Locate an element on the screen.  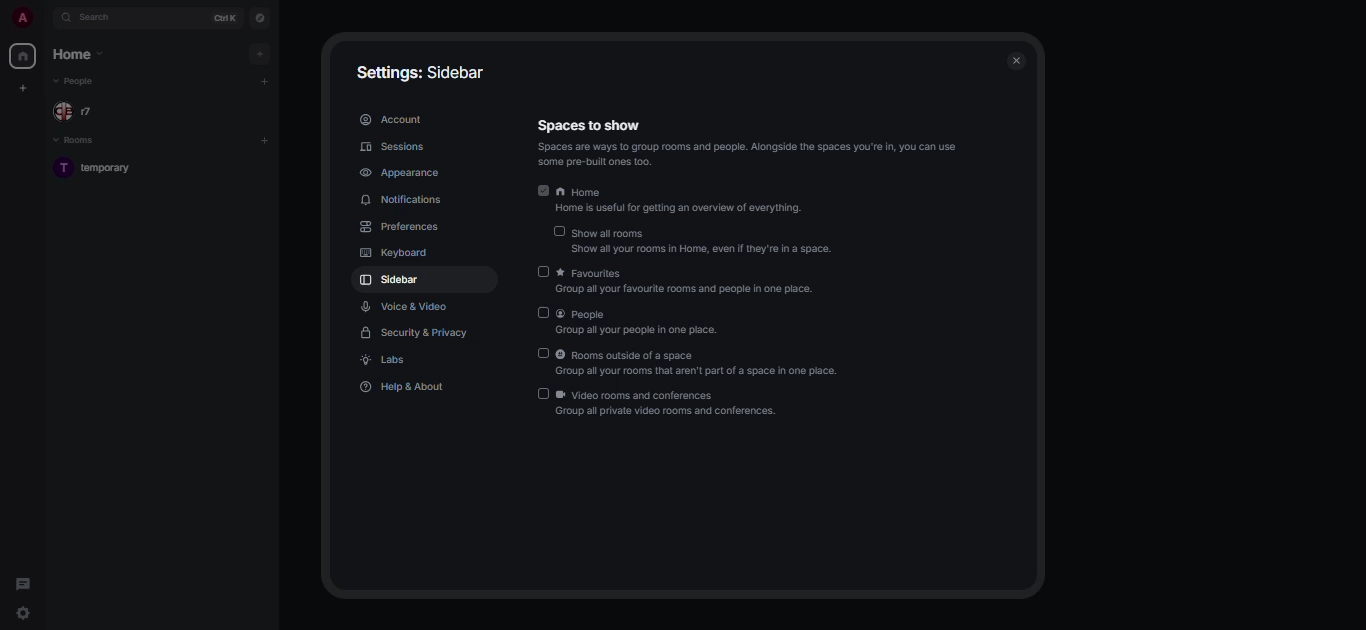
disabled is located at coordinates (541, 393).